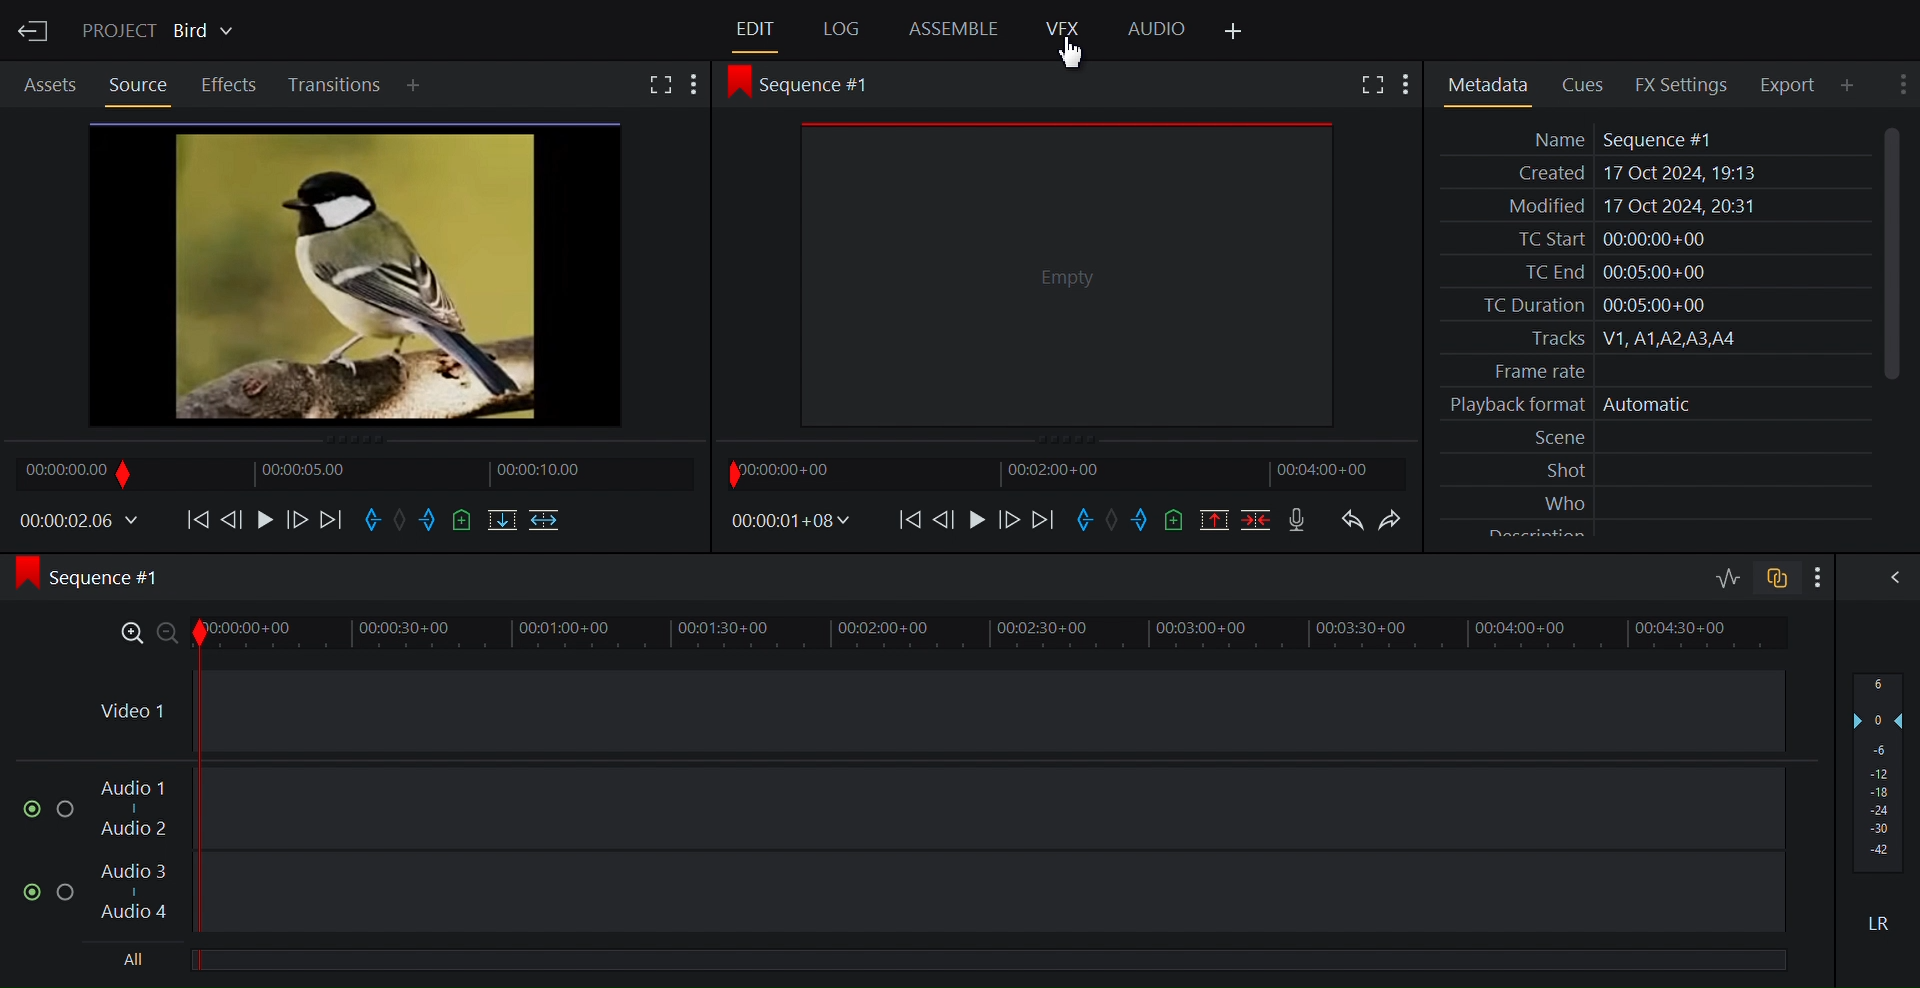  What do you see at coordinates (935, 810) in the screenshot?
I see `Audio Track 1, Audio Track 2` at bounding box center [935, 810].